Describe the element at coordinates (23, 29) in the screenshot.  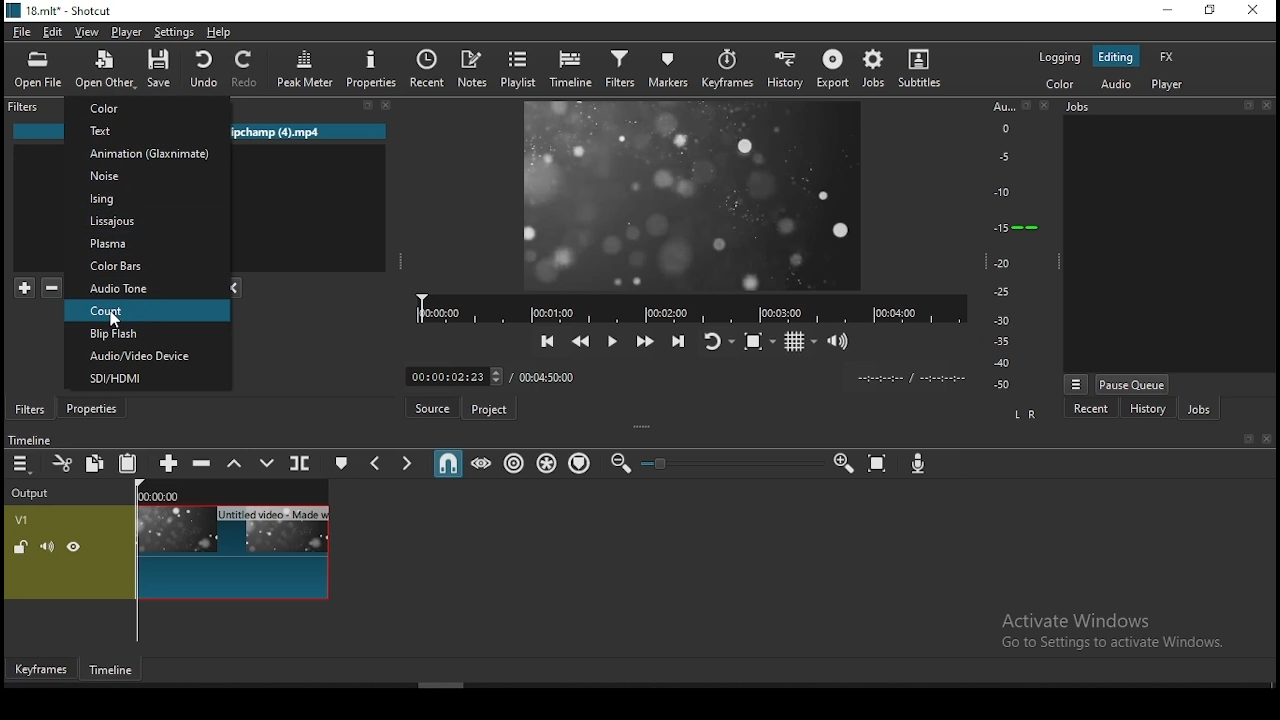
I see `file` at that location.